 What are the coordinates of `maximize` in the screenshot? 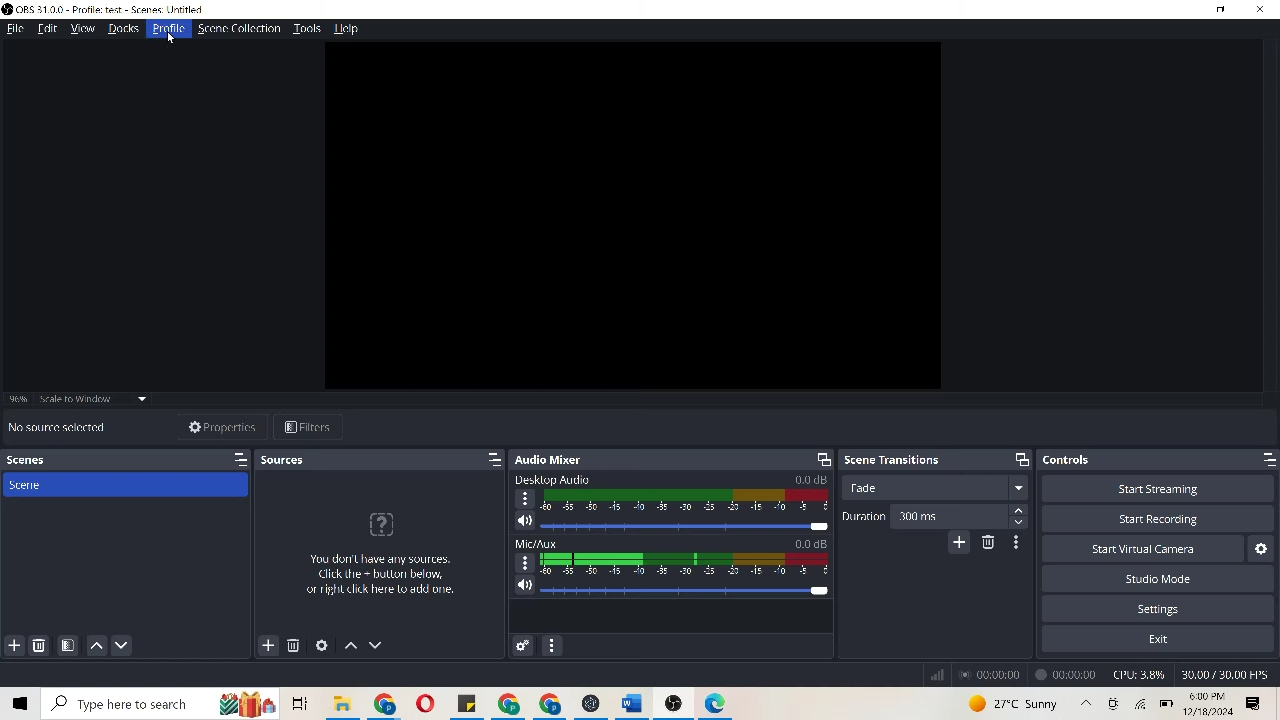 It's located at (1020, 458).